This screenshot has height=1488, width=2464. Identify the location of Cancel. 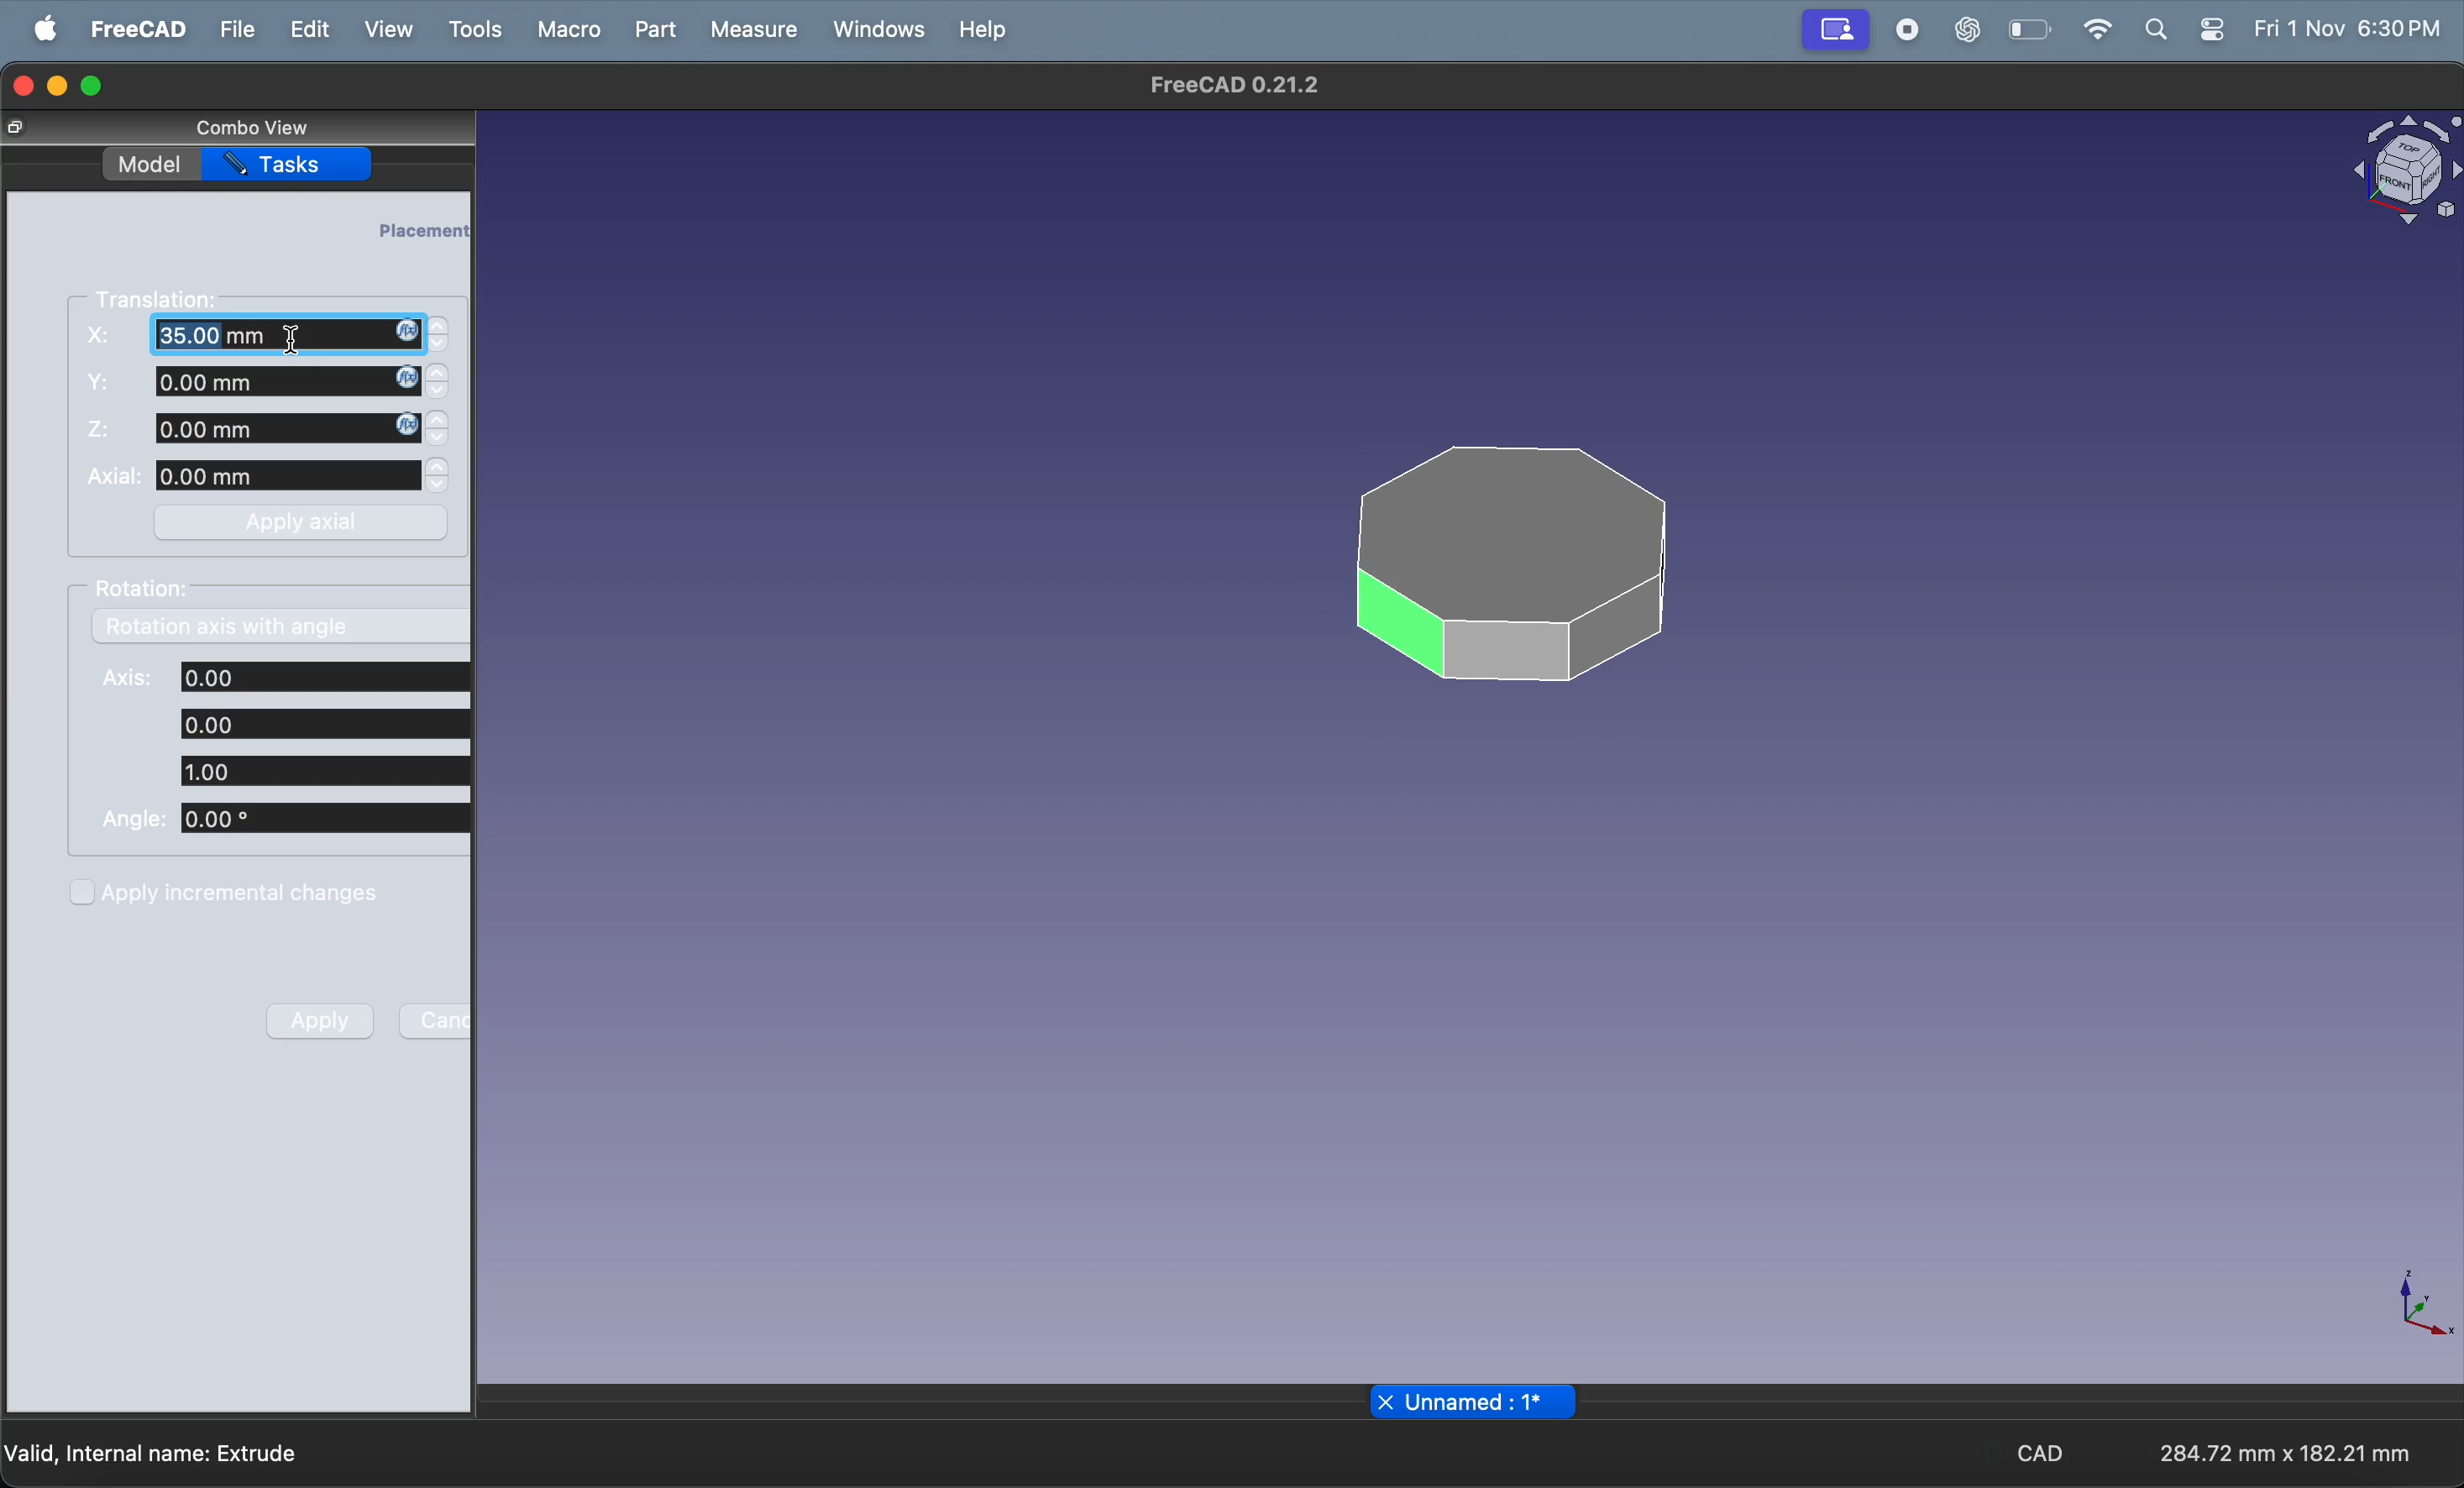
(436, 1020).